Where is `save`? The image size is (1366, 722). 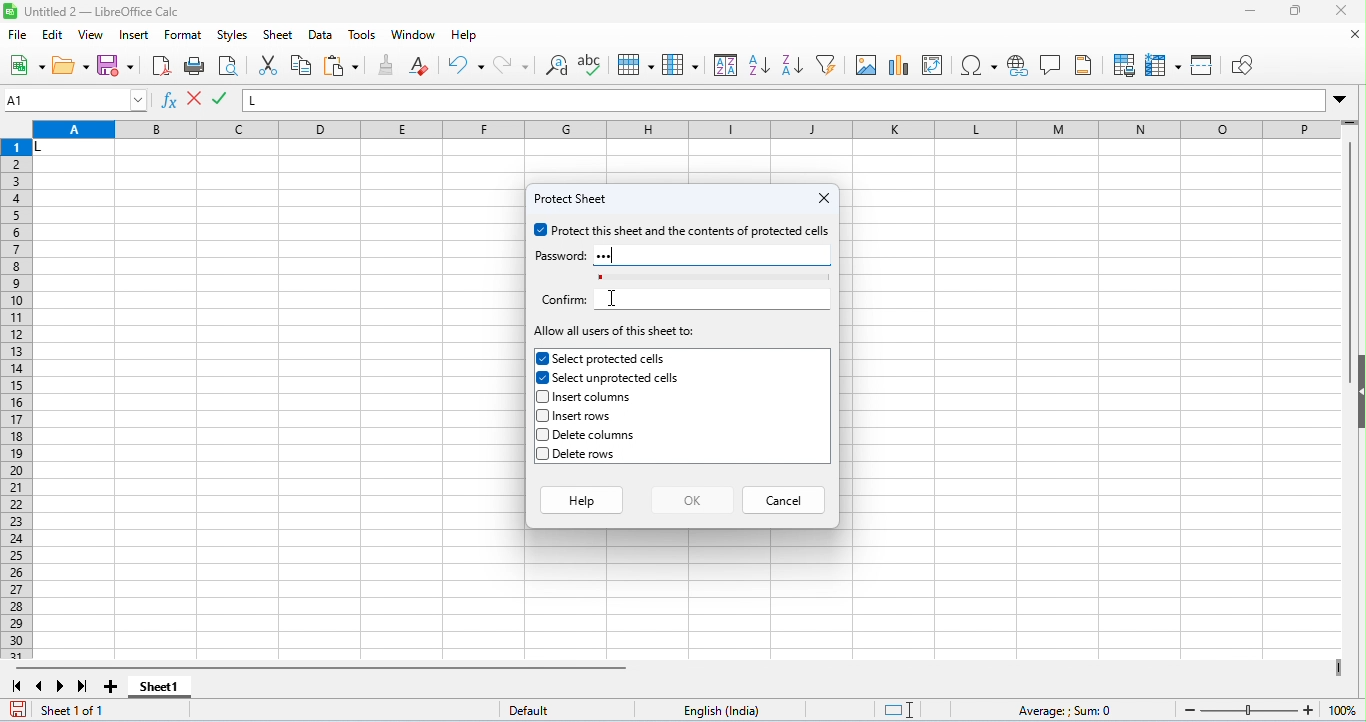
save is located at coordinates (20, 709).